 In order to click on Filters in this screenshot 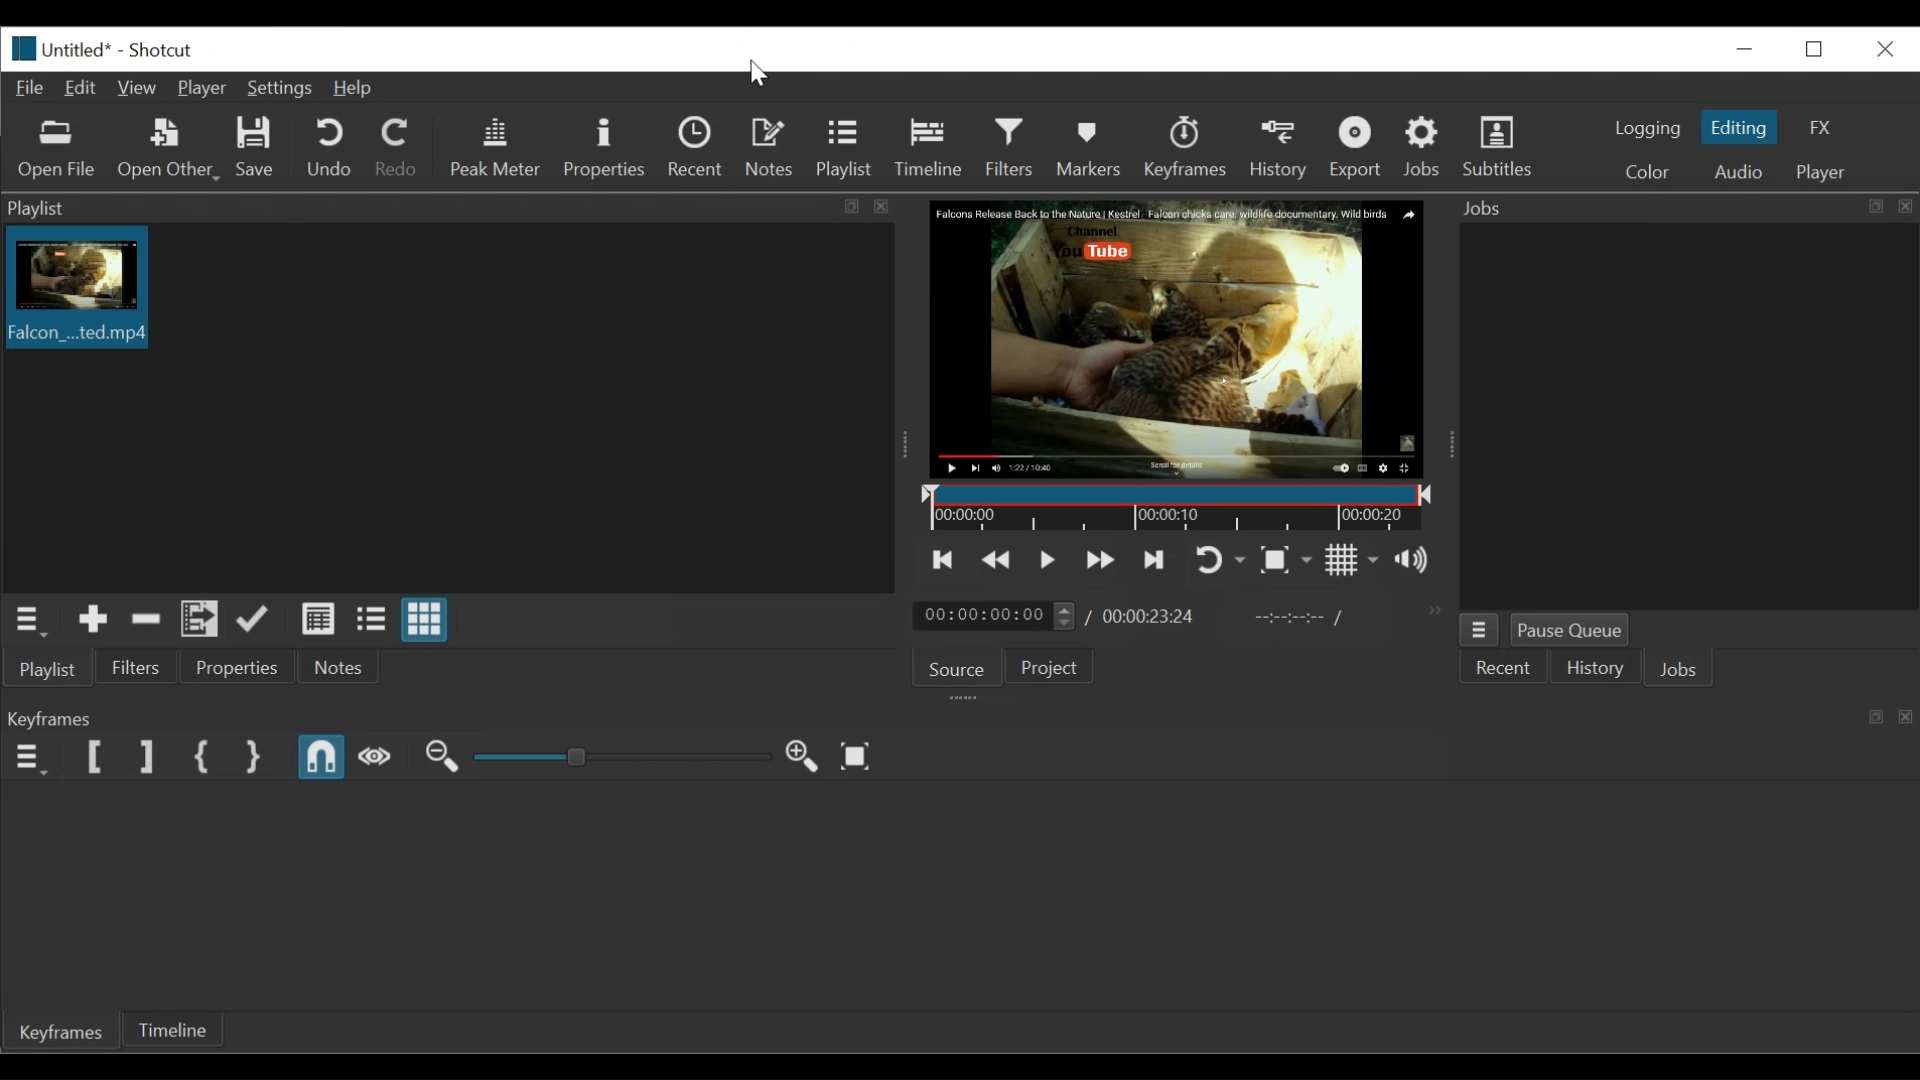, I will do `click(141, 670)`.